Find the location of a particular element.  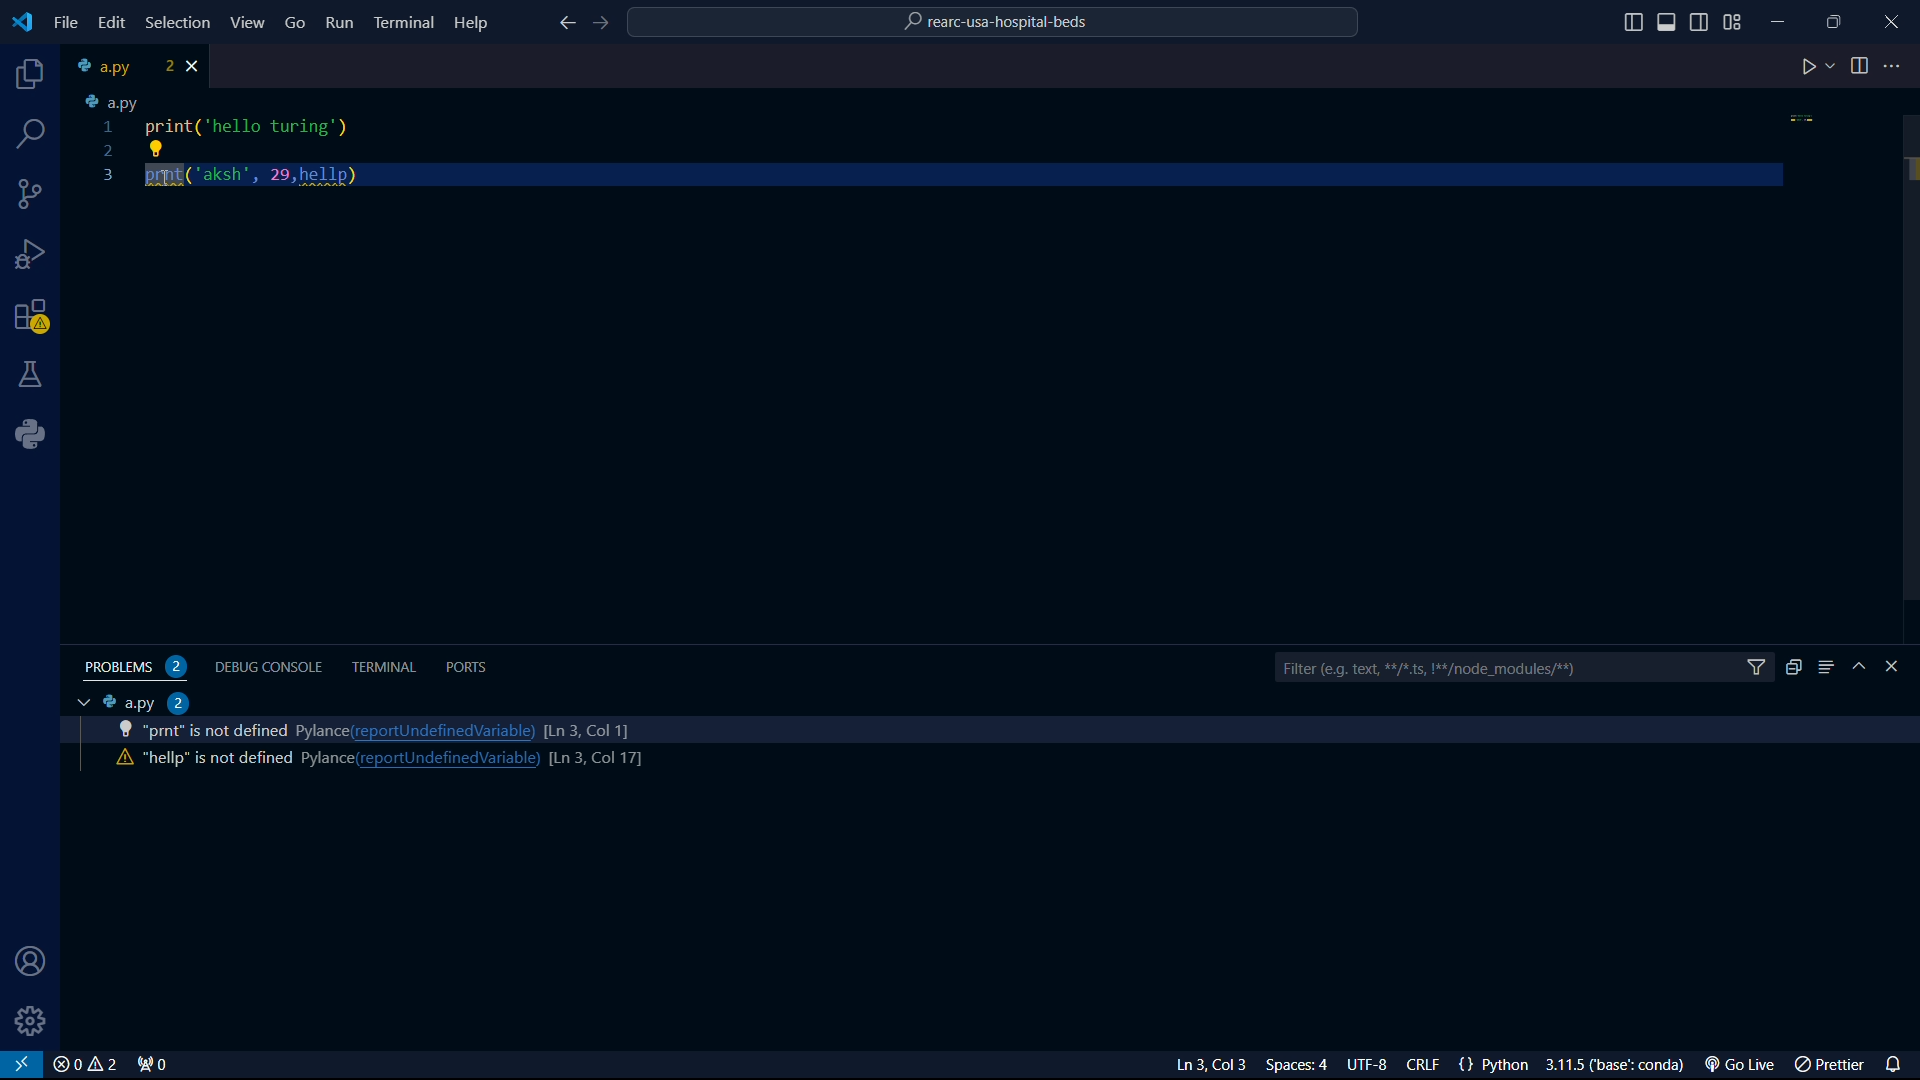

grid view is located at coordinates (1733, 22).